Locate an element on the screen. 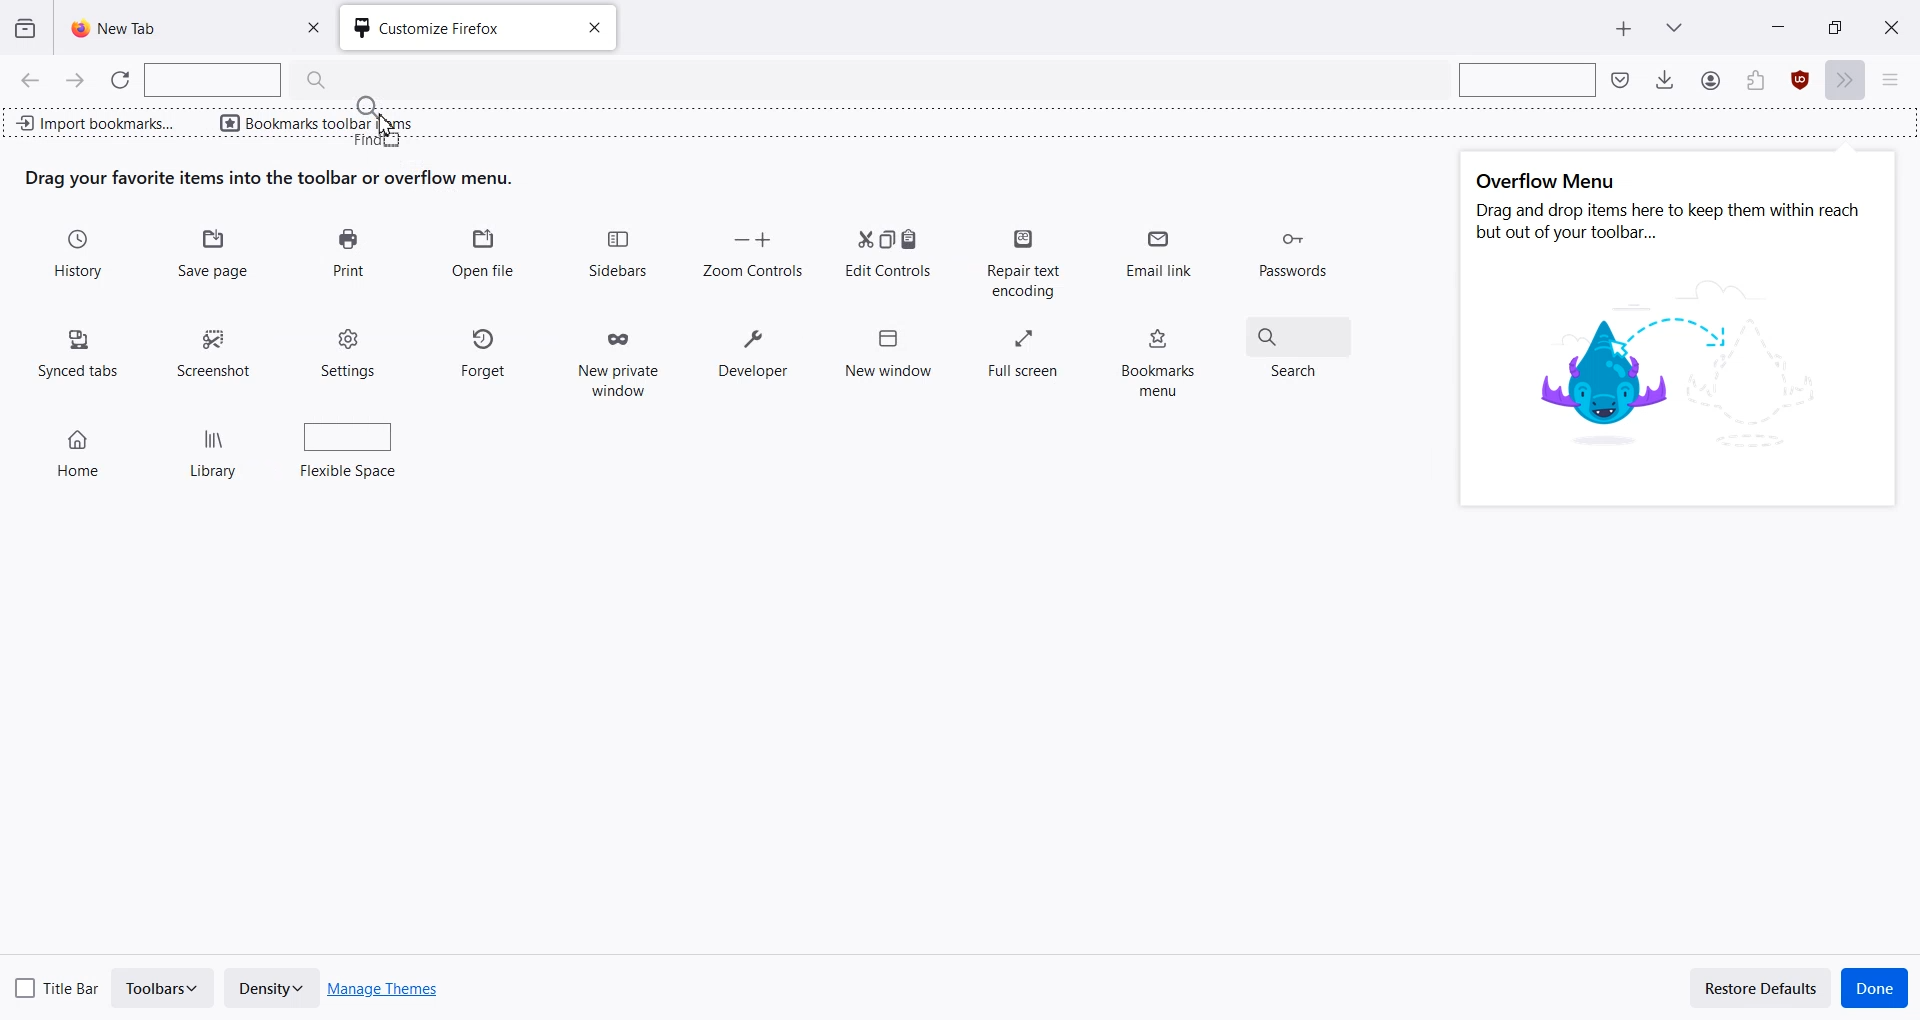  Close Tab is located at coordinates (319, 28).